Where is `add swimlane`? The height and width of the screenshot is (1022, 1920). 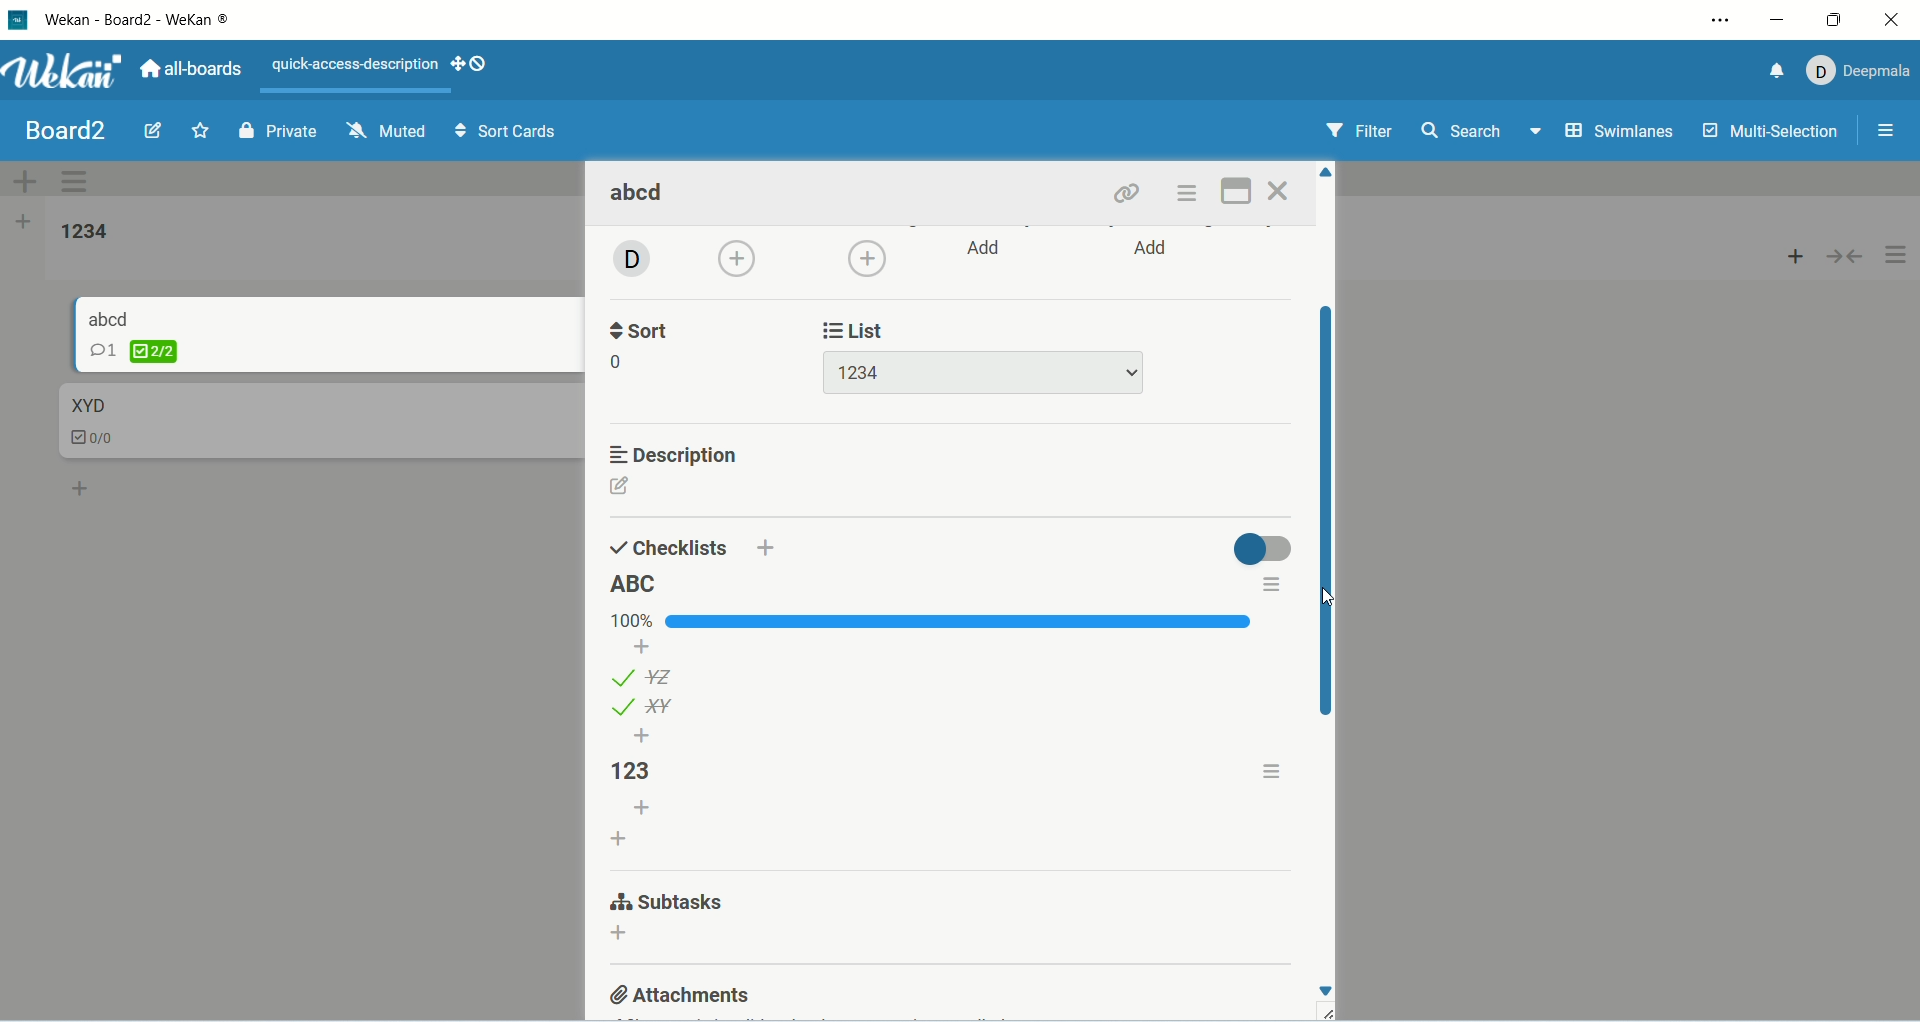
add swimlane is located at coordinates (20, 177).